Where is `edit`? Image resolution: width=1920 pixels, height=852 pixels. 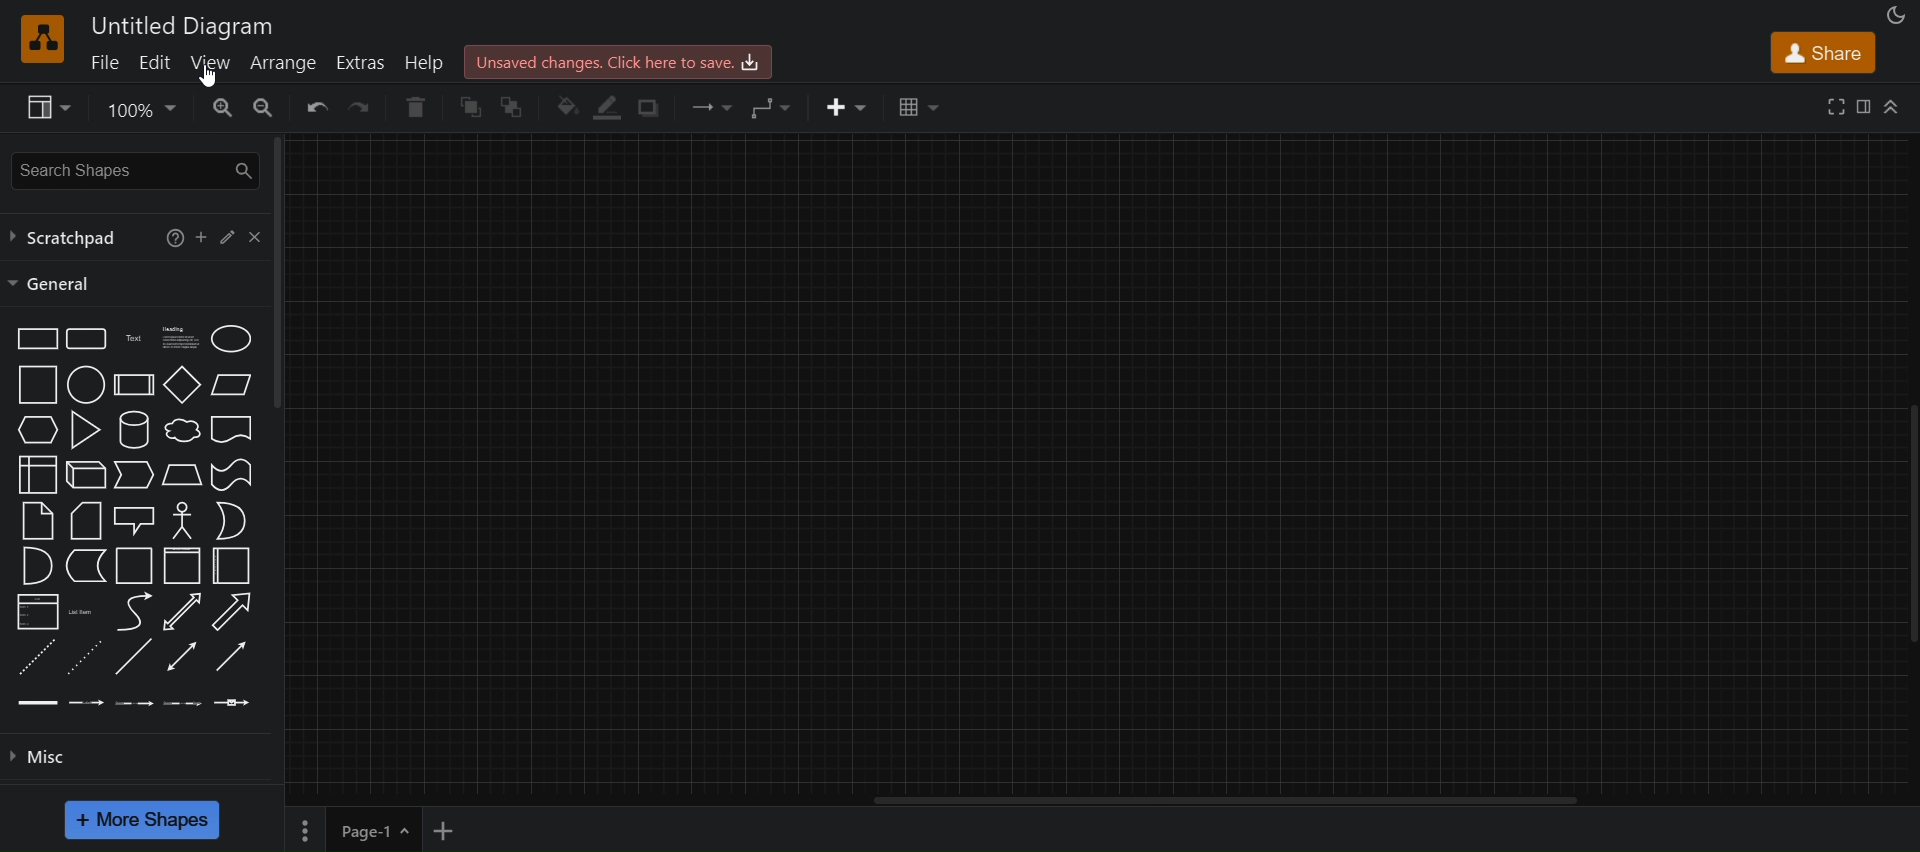
edit is located at coordinates (160, 62).